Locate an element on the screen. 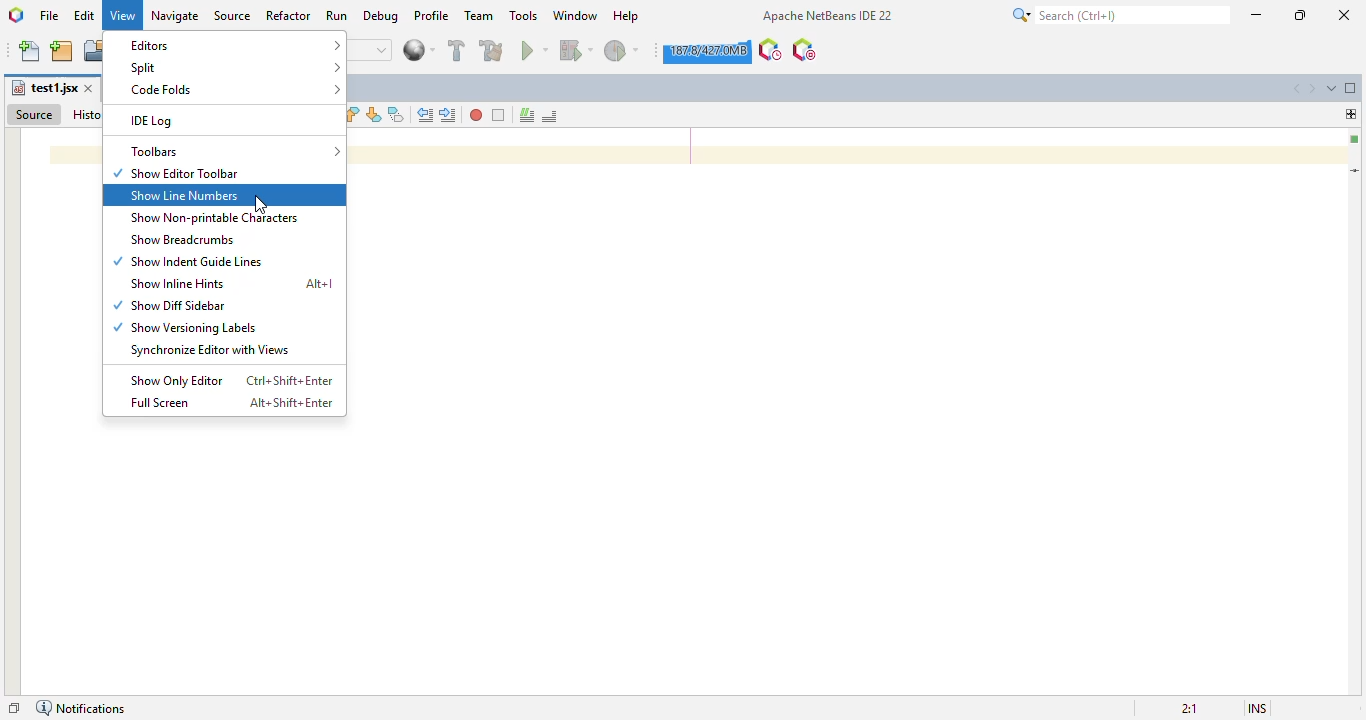  toolbars is located at coordinates (234, 151).